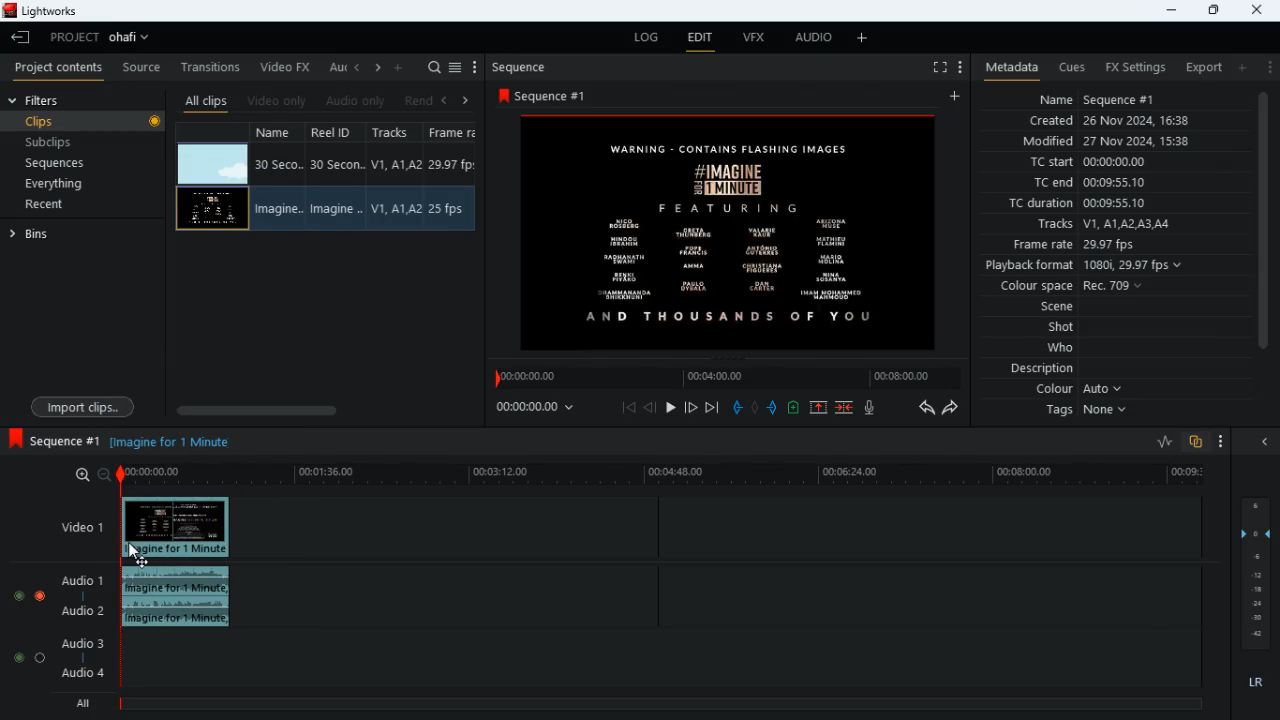 Image resolution: width=1280 pixels, height=720 pixels. Describe the element at coordinates (210, 66) in the screenshot. I see `transitions` at that location.